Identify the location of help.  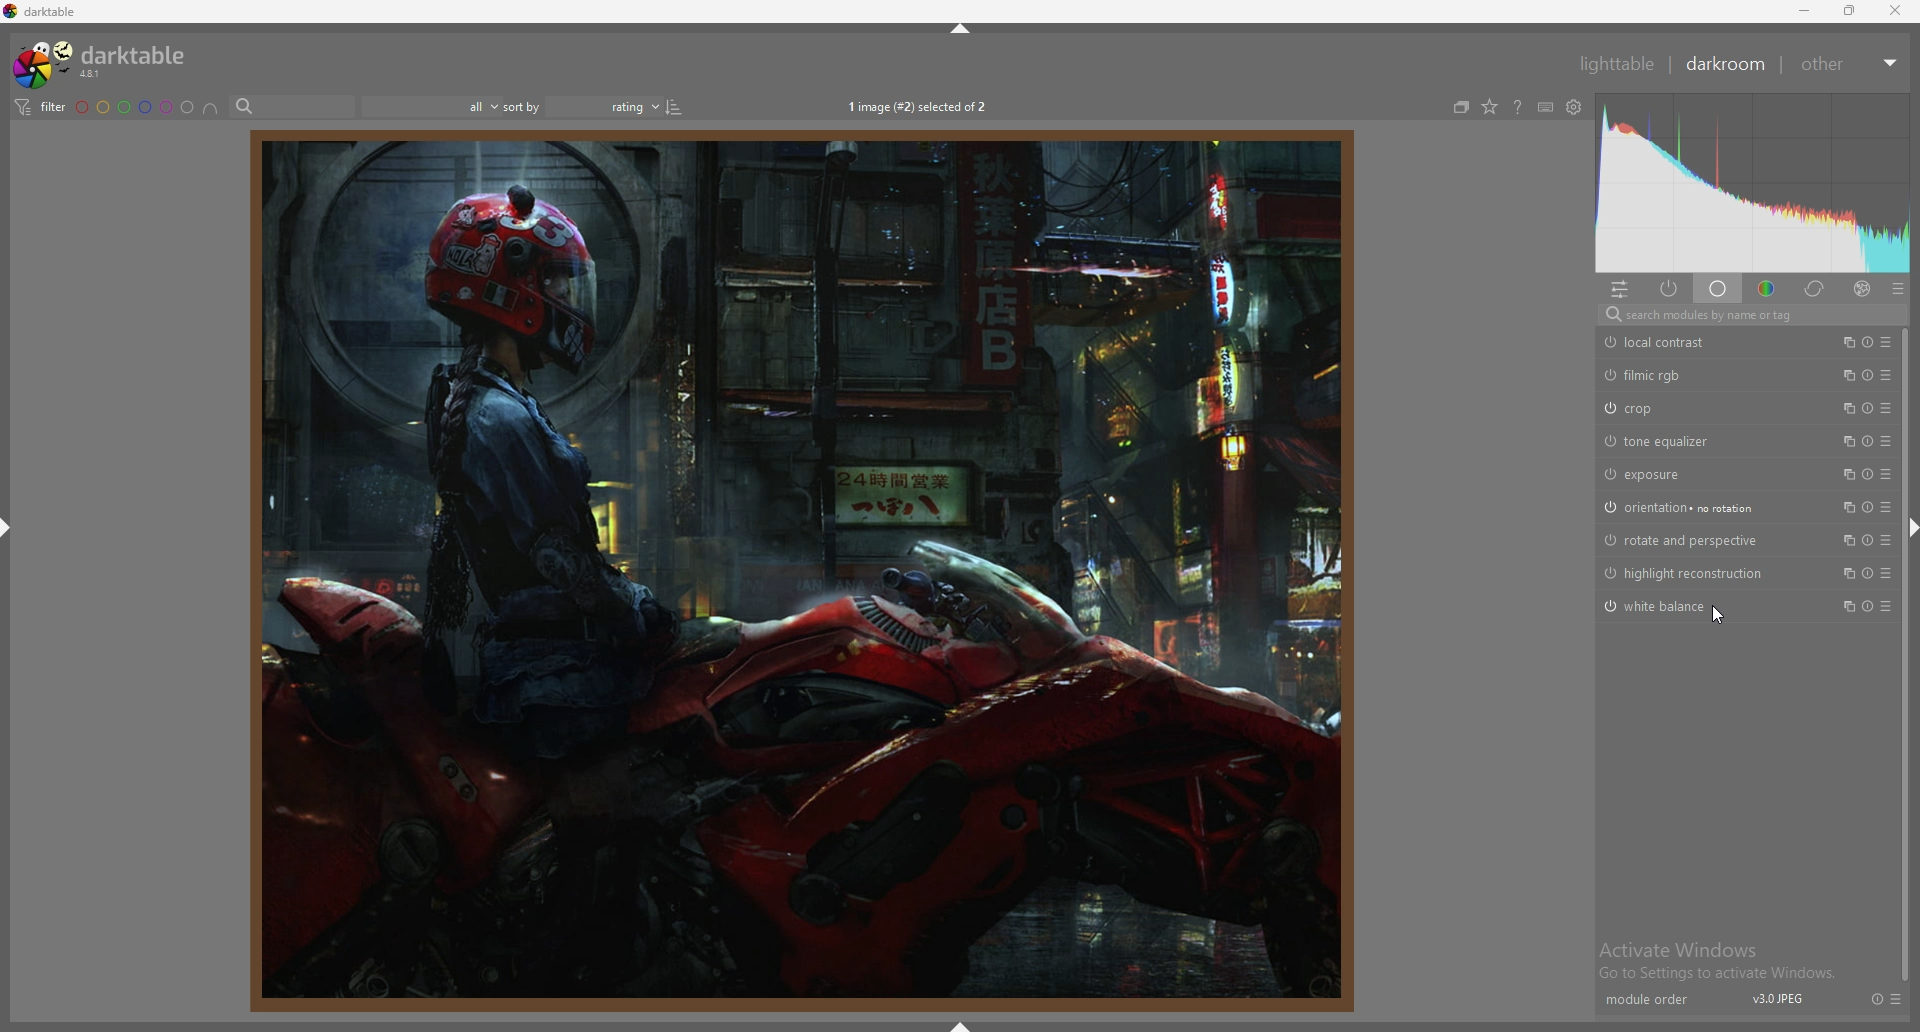
(1518, 107).